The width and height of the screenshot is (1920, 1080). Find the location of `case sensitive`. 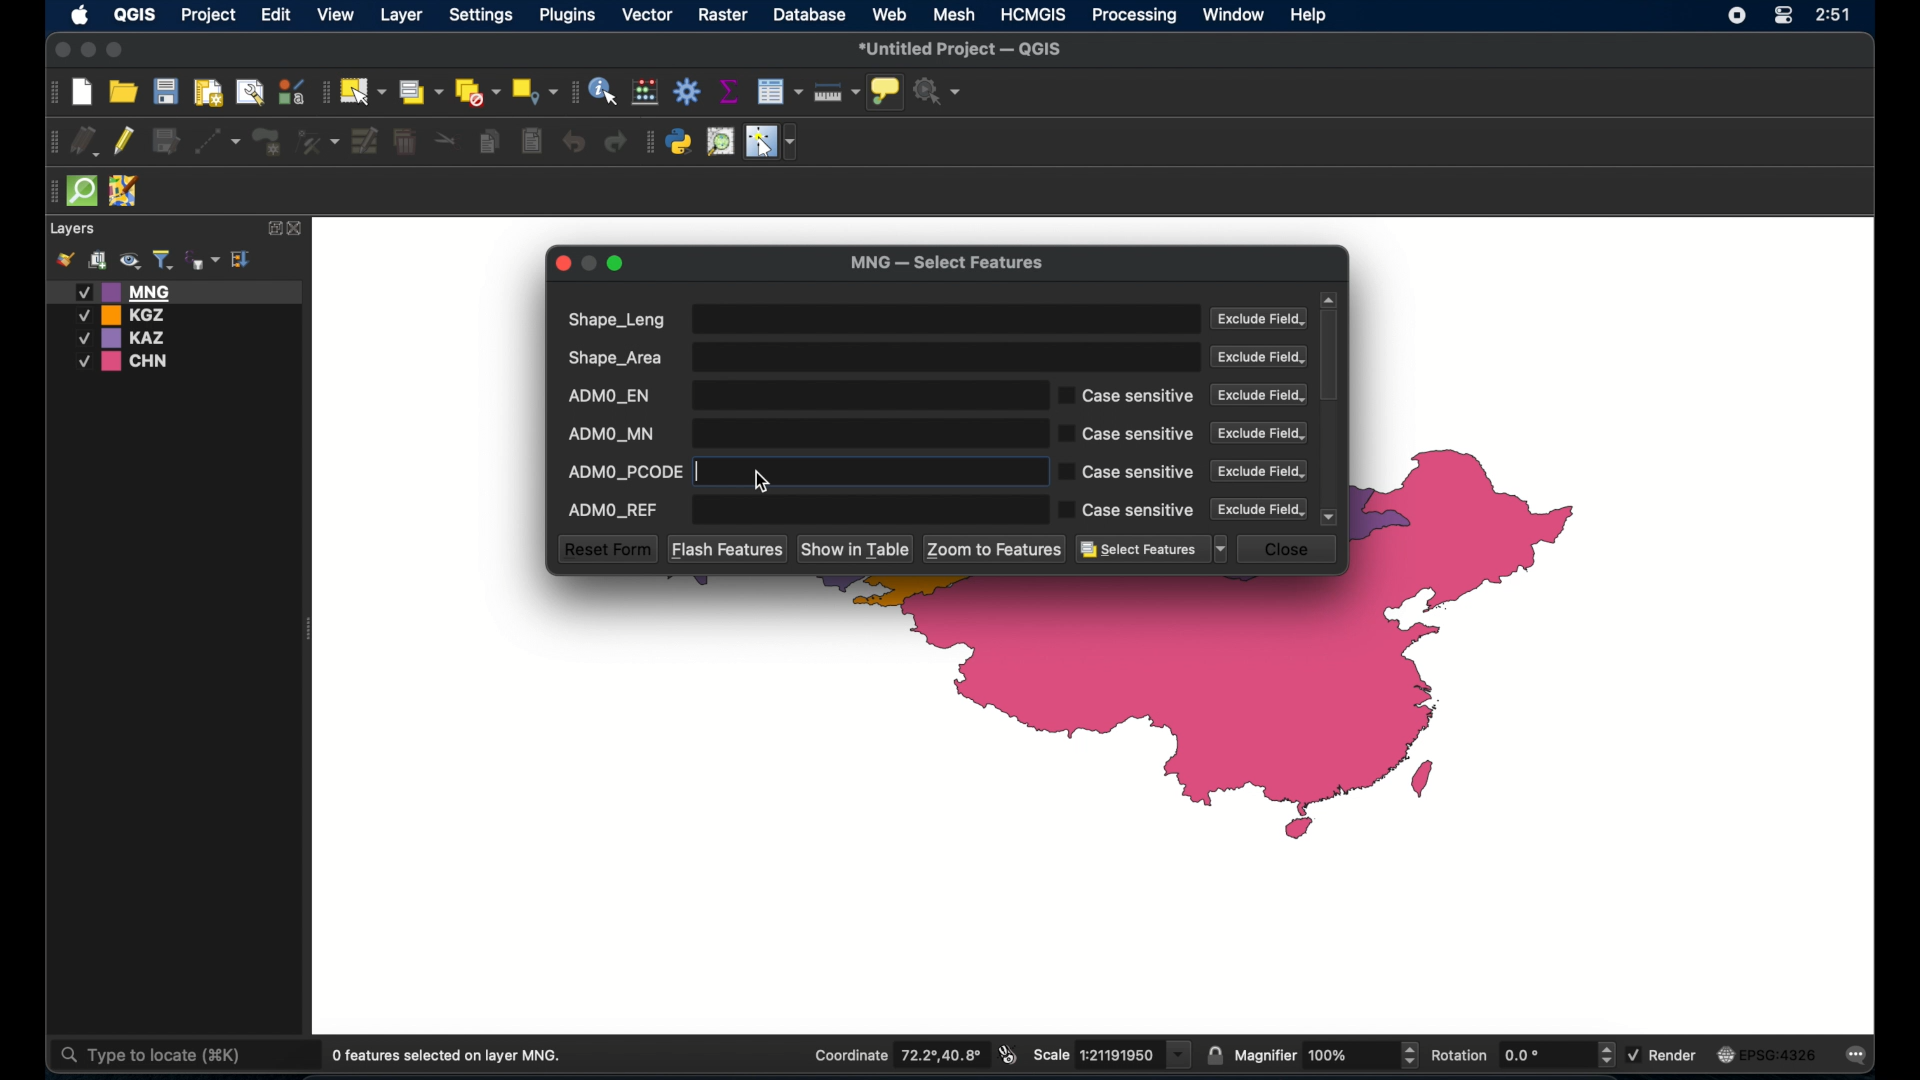

case sensitive is located at coordinates (1127, 435).